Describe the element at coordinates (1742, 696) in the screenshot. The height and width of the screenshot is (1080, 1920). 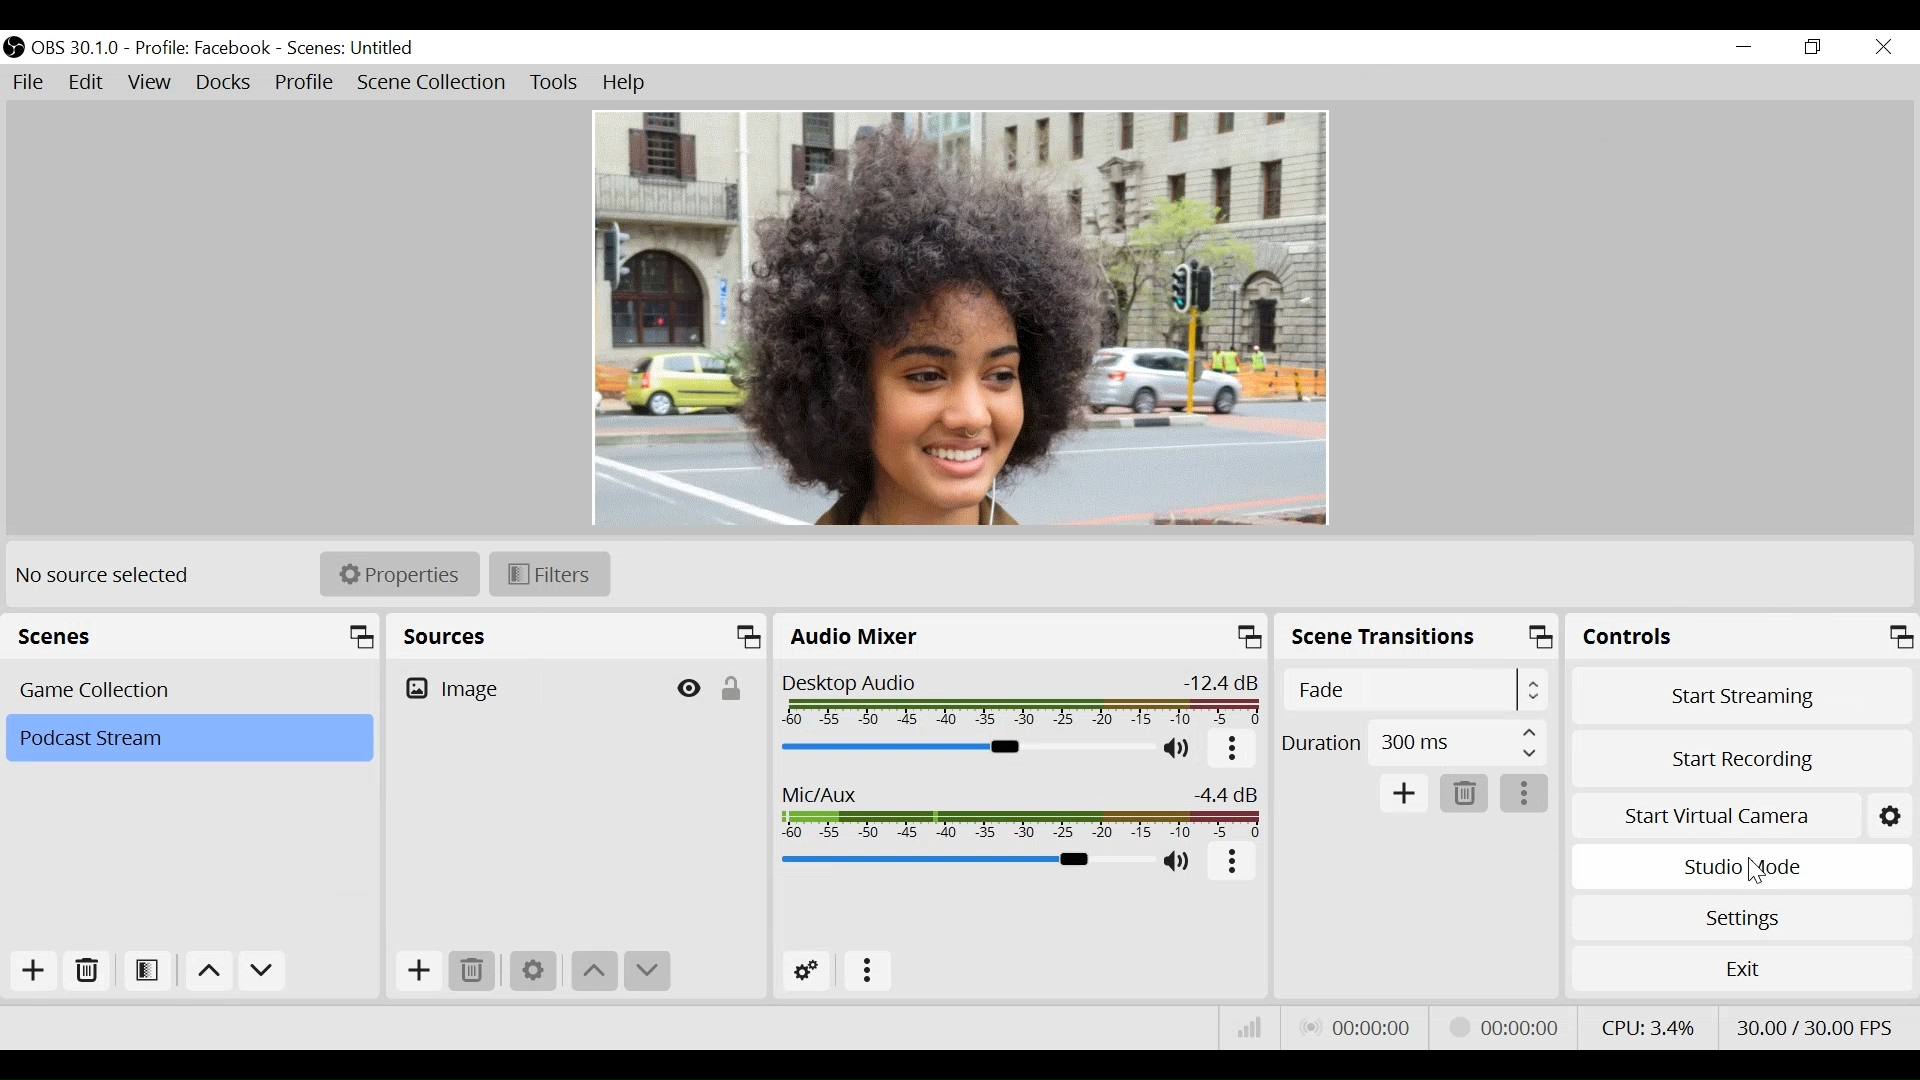
I see `Start Streaming` at that location.